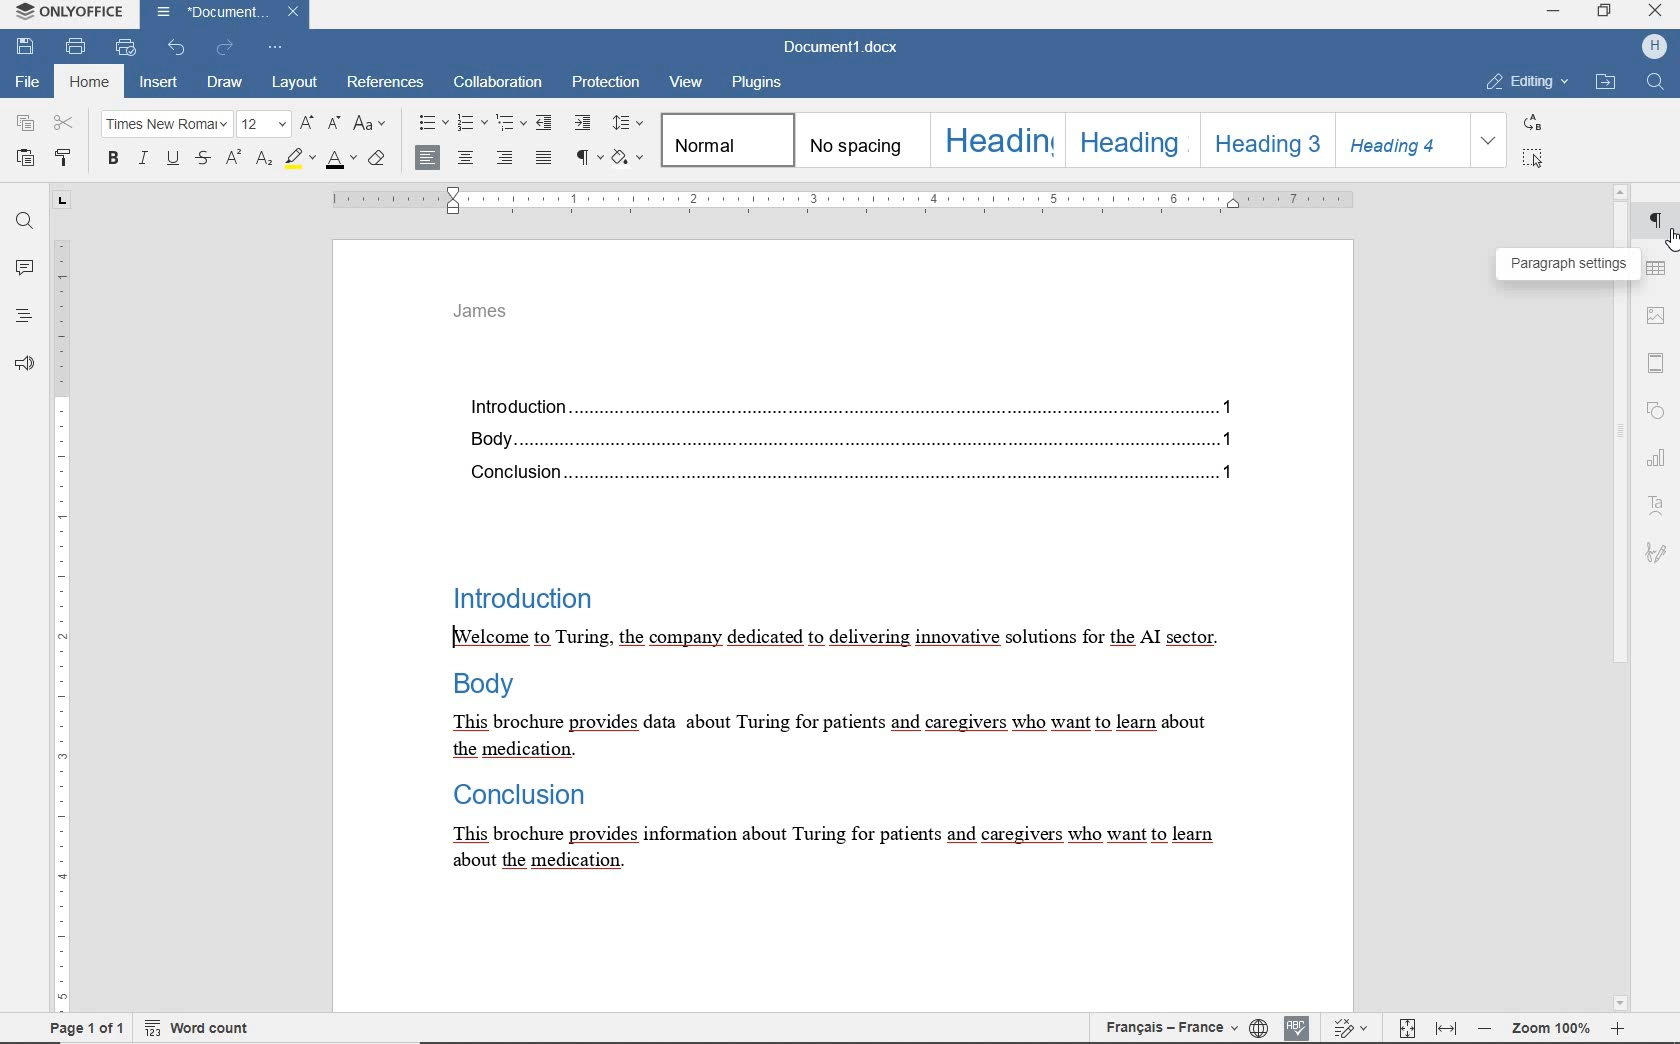 The width and height of the screenshot is (1680, 1044). What do you see at coordinates (859, 473) in the screenshot?
I see `Conclusion` at bounding box center [859, 473].